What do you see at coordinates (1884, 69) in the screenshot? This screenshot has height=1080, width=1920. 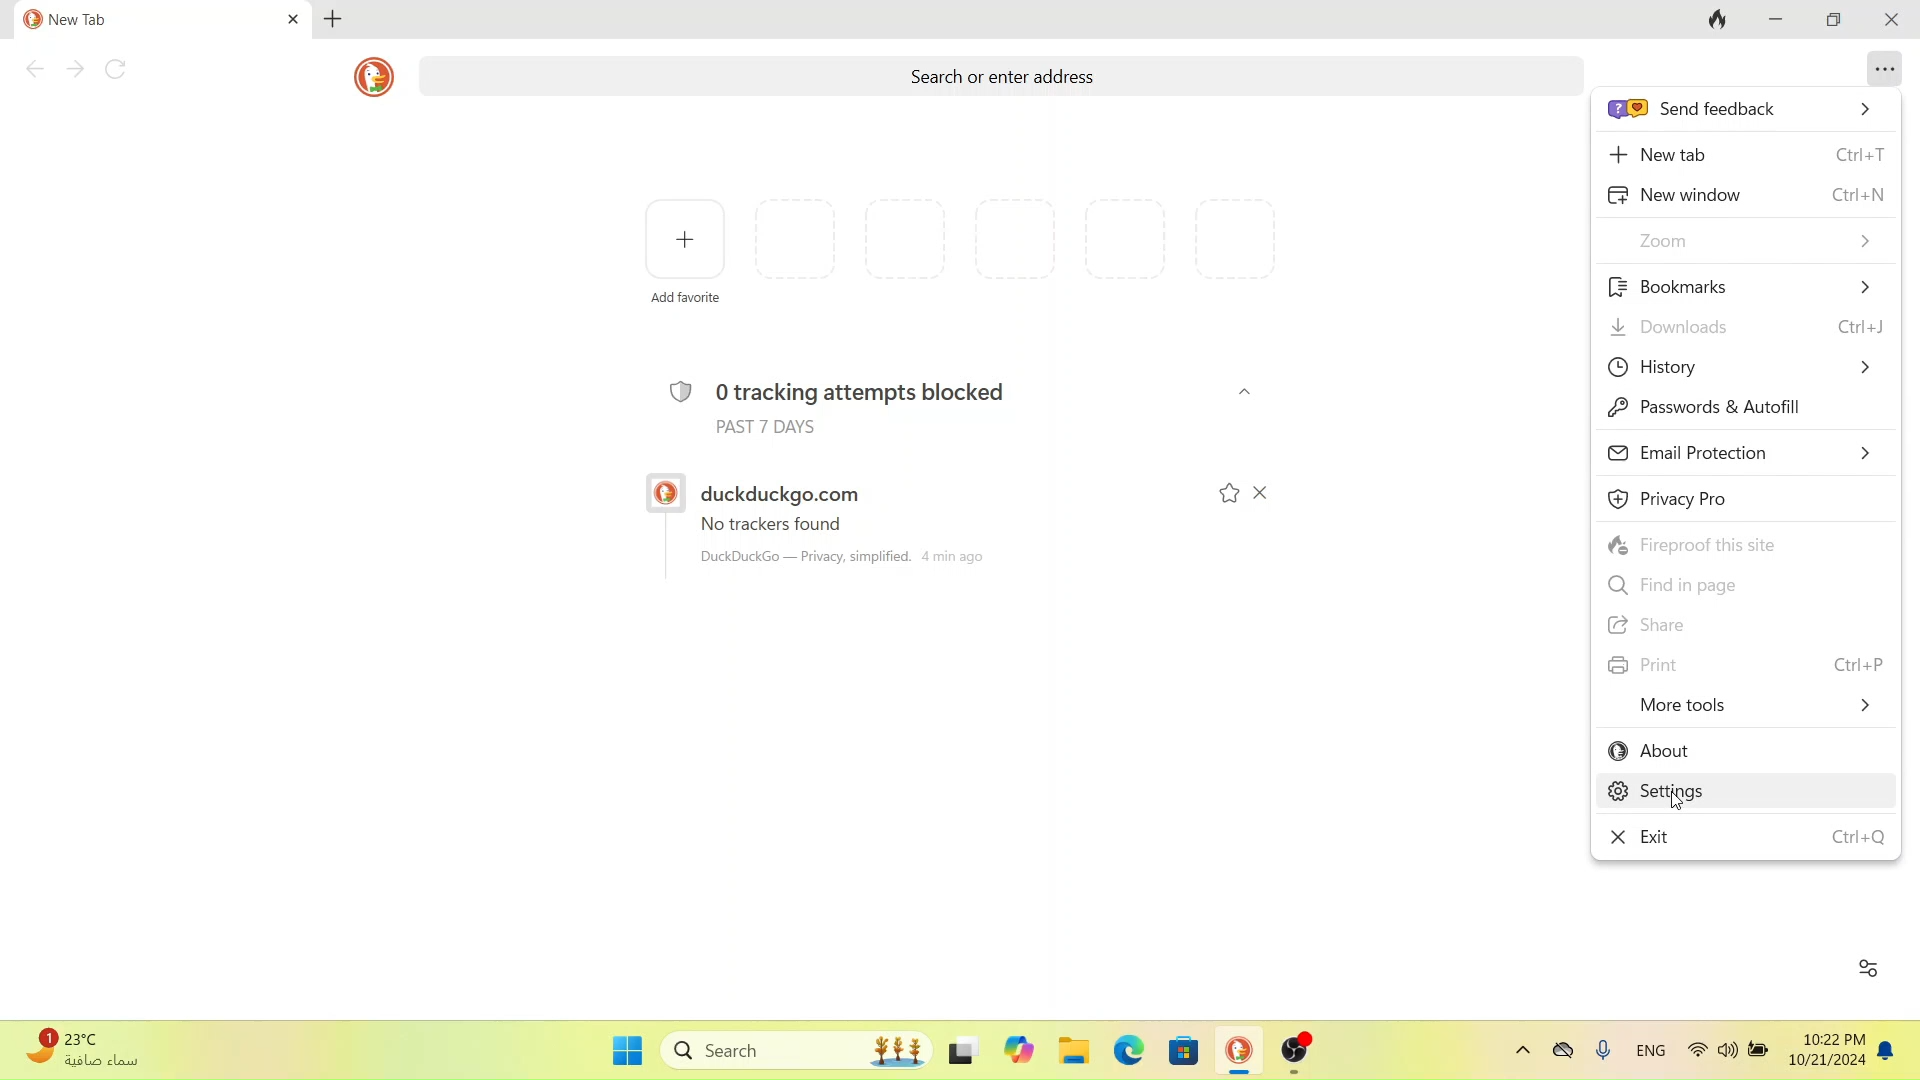 I see `options` at bounding box center [1884, 69].